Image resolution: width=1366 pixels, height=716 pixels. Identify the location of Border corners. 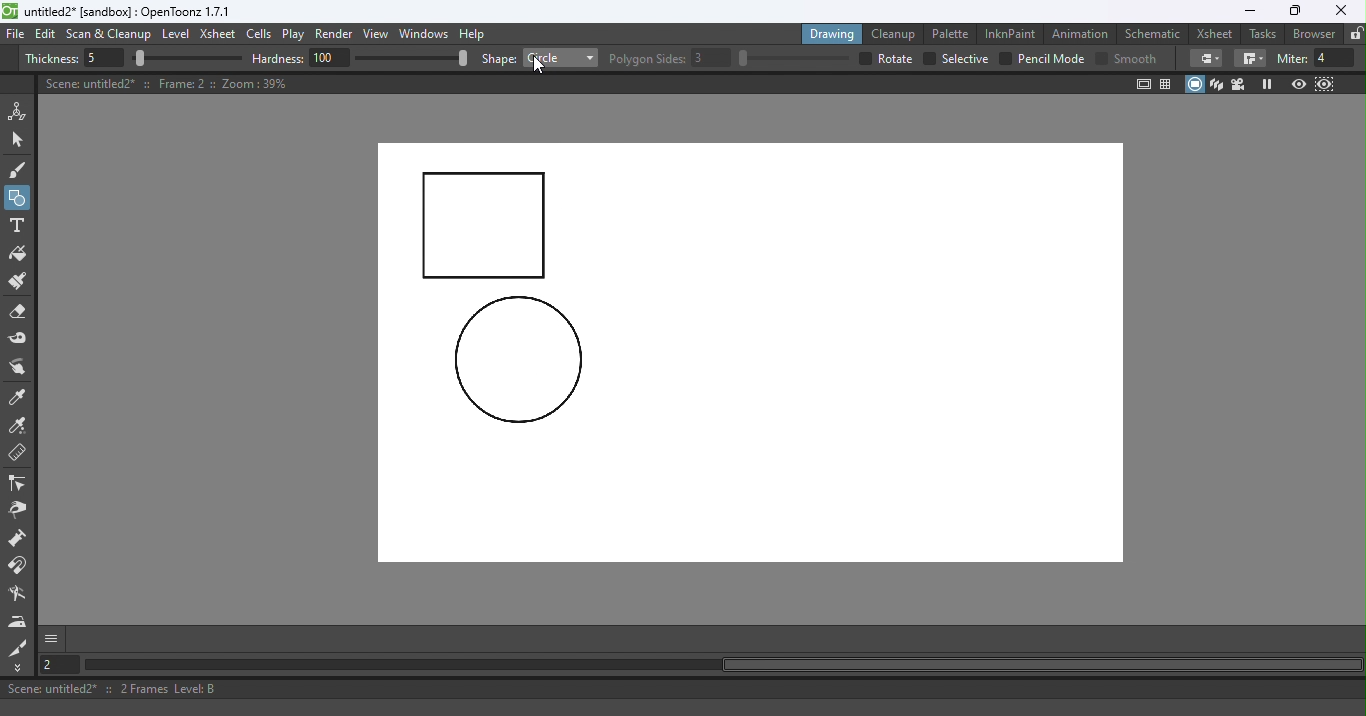
(1206, 58).